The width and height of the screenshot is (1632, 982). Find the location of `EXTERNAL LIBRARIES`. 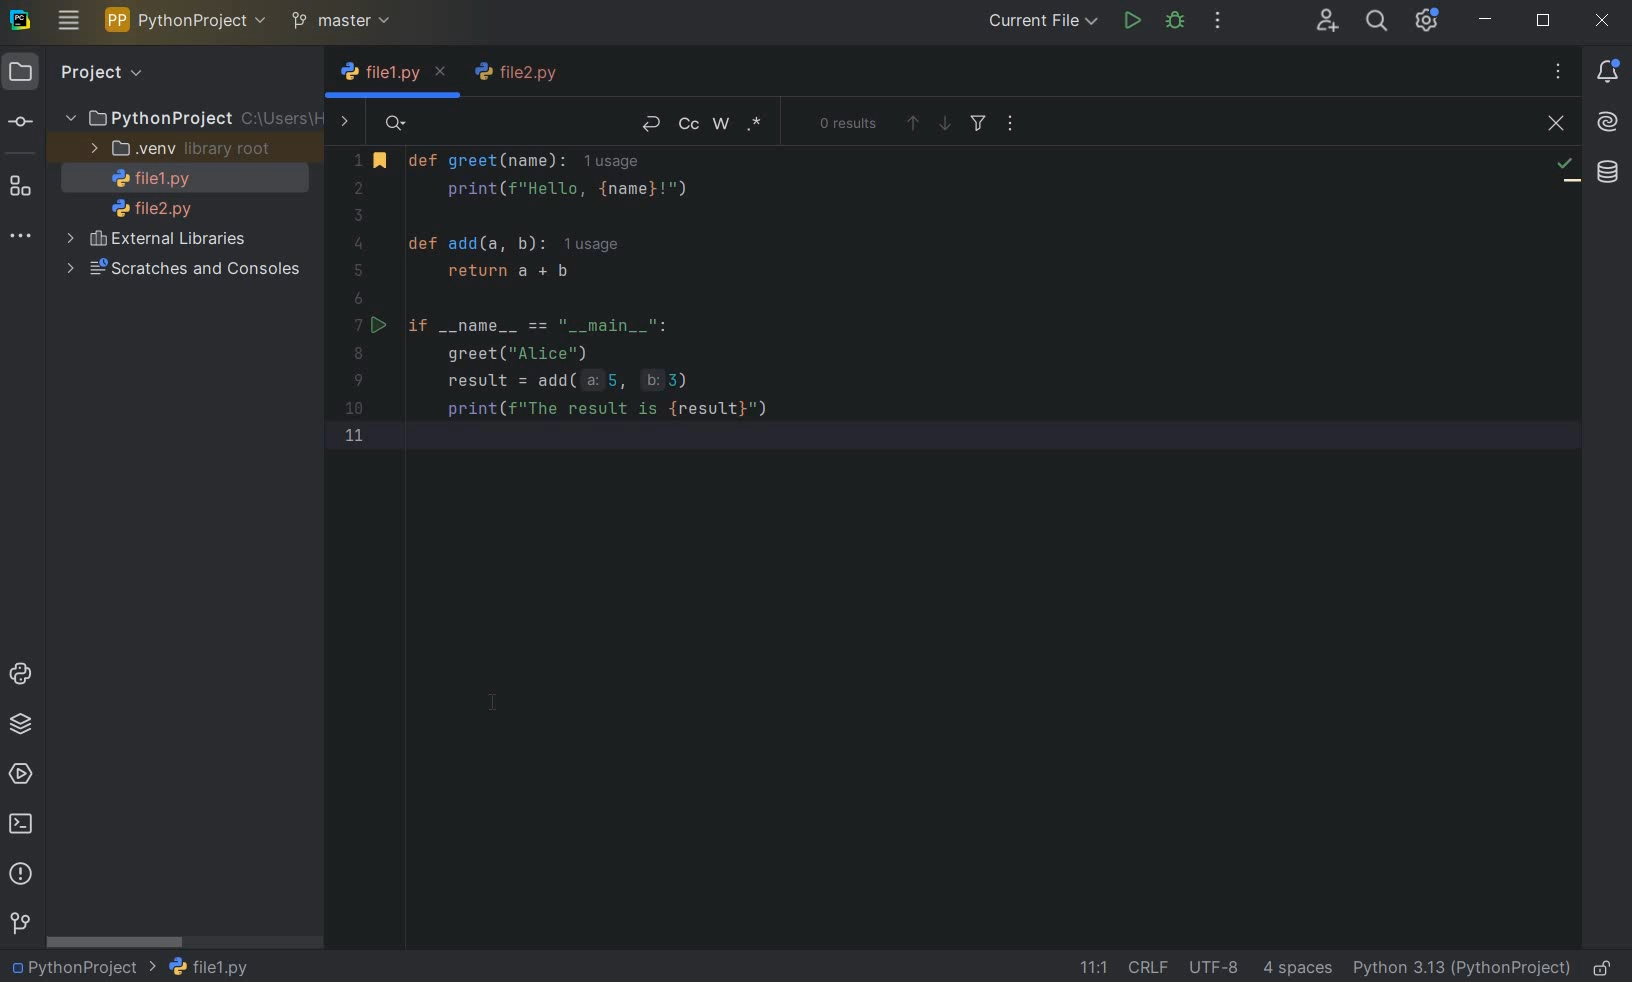

EXTERNAL LIBRARIES is located at coordinates (164, 241).